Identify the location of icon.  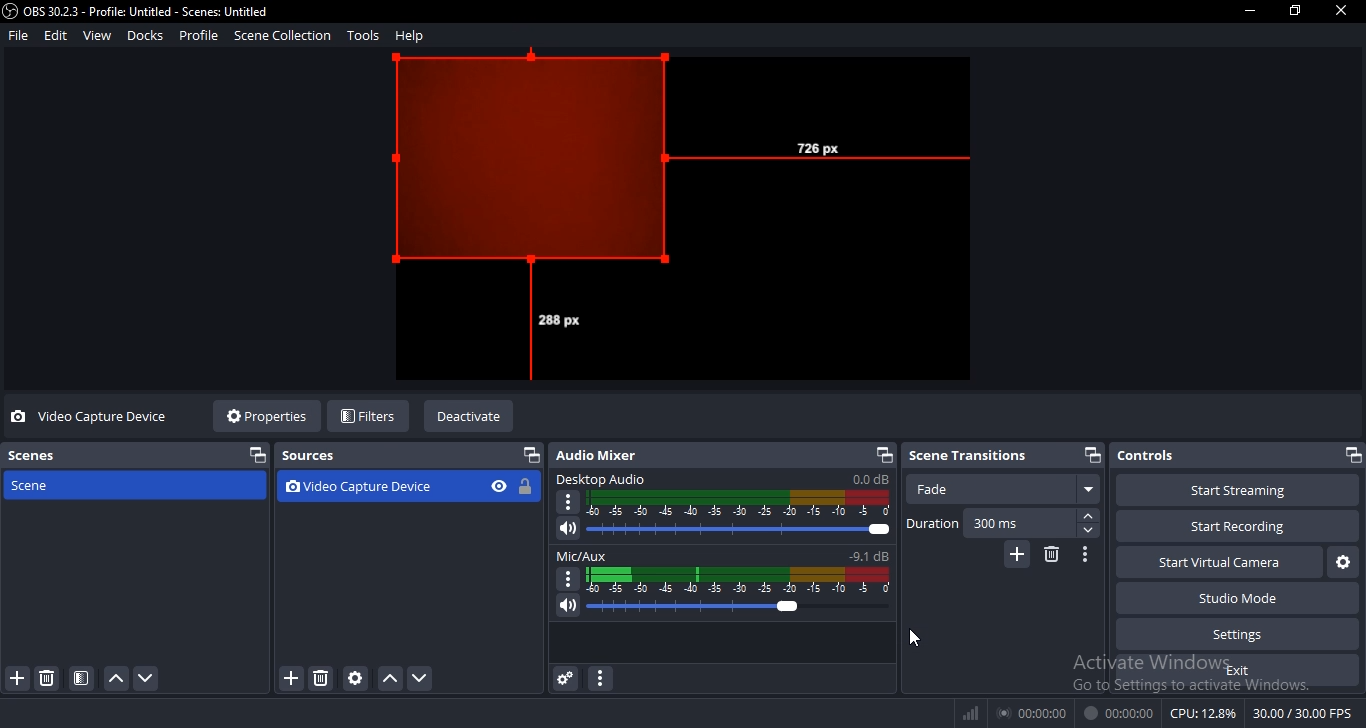
(528, 487).